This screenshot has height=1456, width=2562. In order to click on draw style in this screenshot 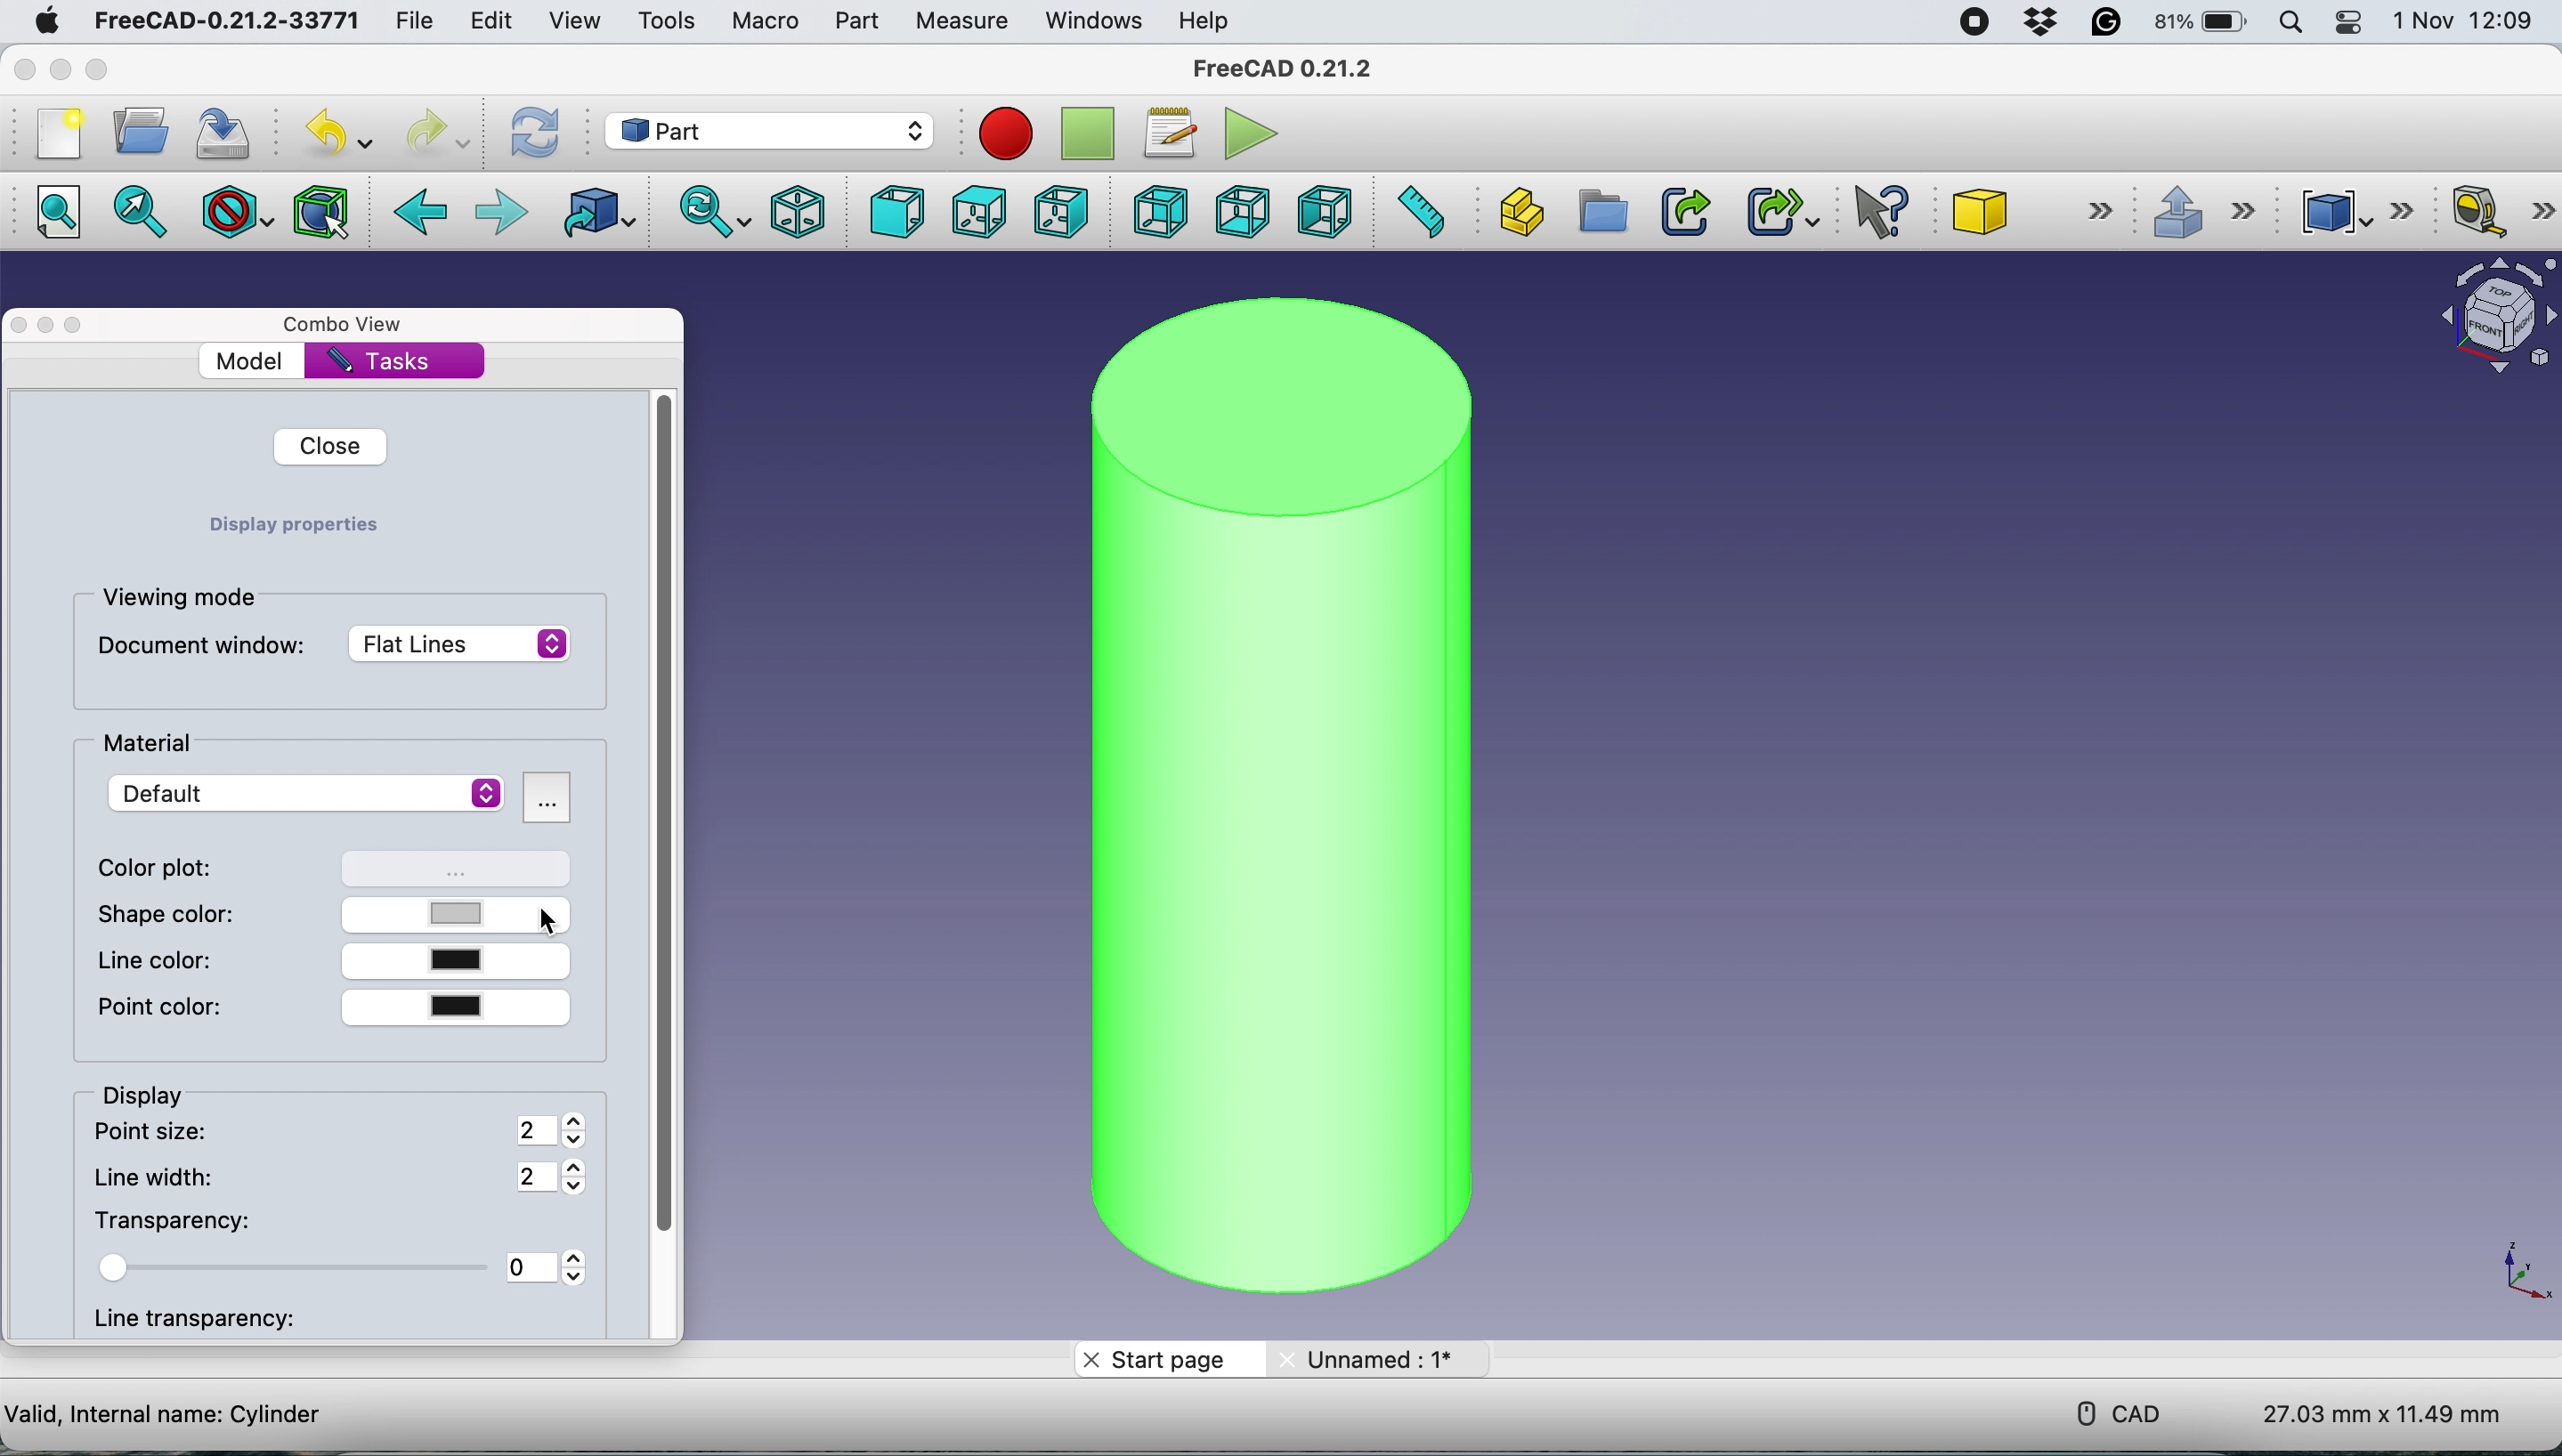, I will do `click(236, 215)`.